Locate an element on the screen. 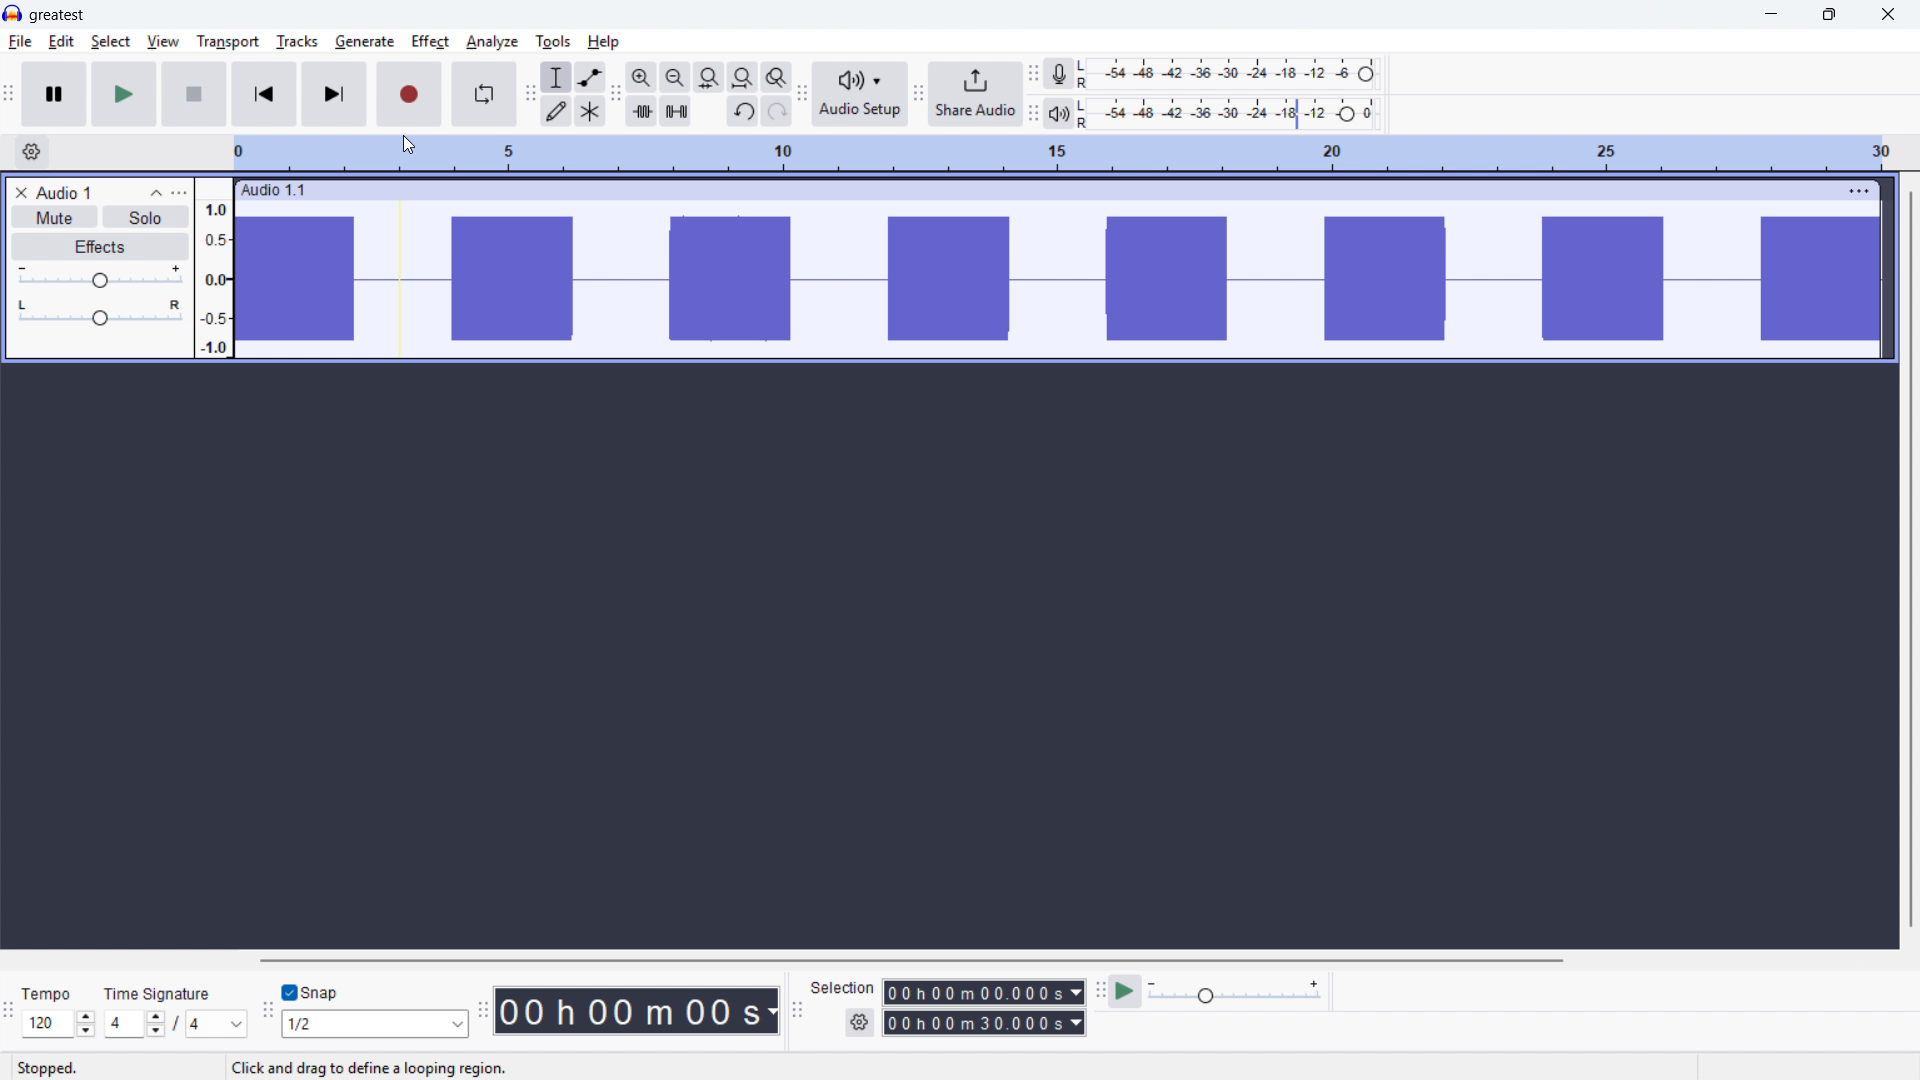  gain  is located at coordinates (100, 276).